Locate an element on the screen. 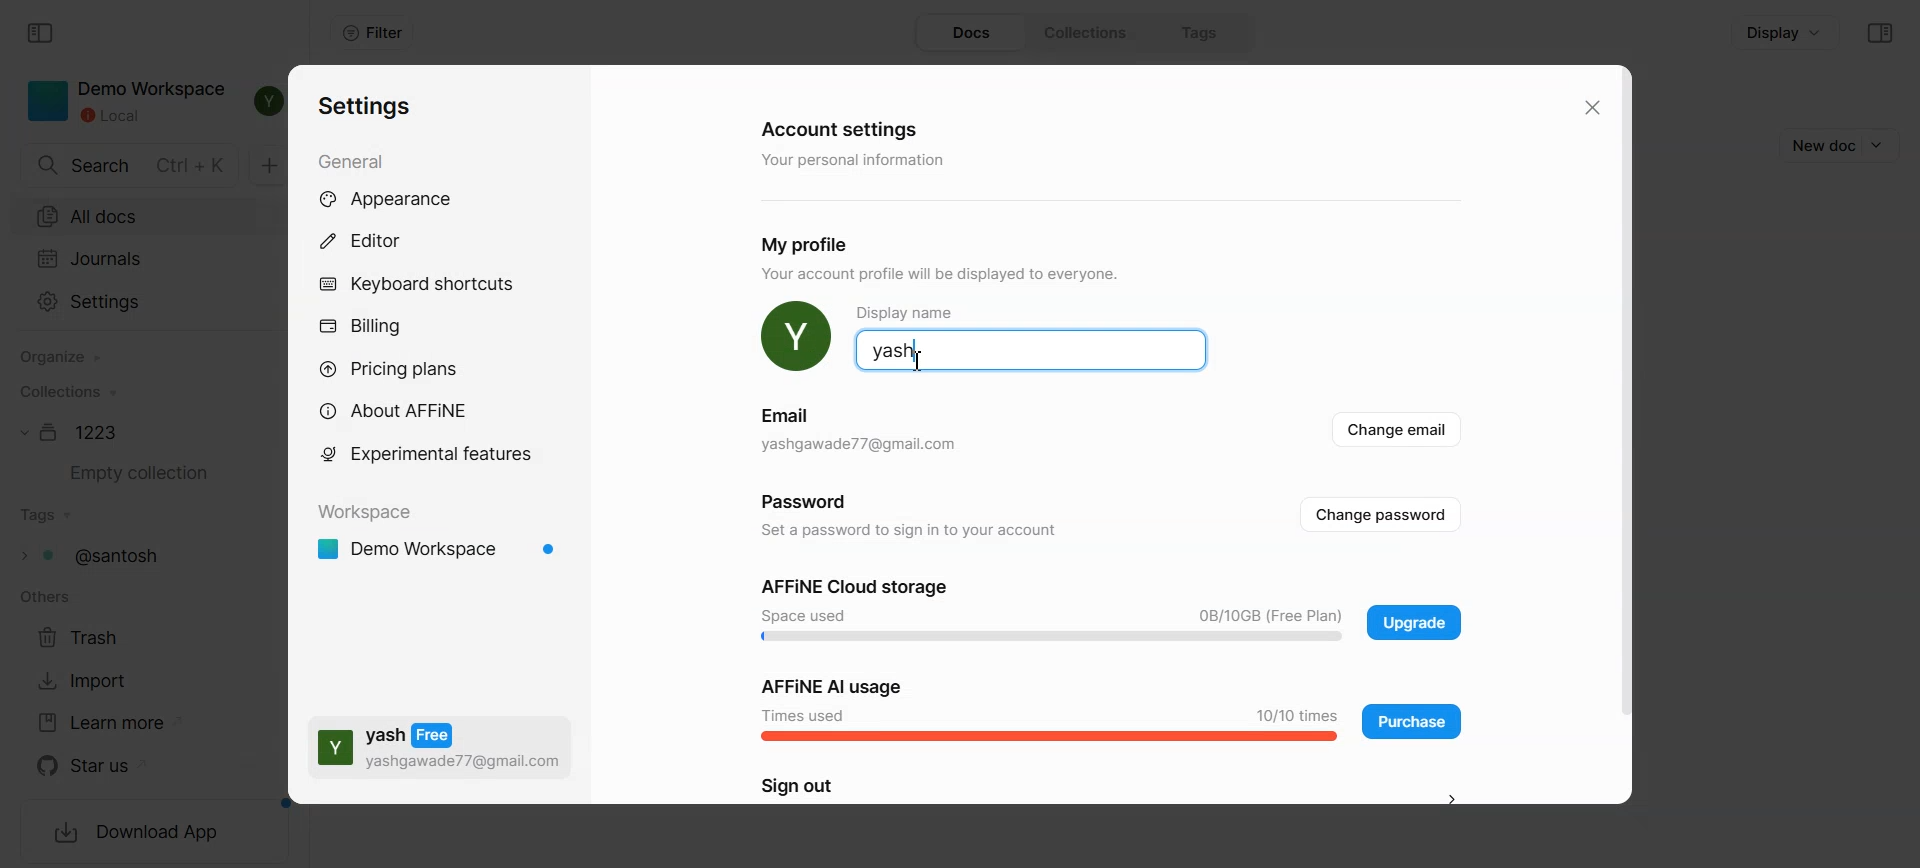 The image size is (1920, 868). Empty collection is located at coordinates (133, 473).